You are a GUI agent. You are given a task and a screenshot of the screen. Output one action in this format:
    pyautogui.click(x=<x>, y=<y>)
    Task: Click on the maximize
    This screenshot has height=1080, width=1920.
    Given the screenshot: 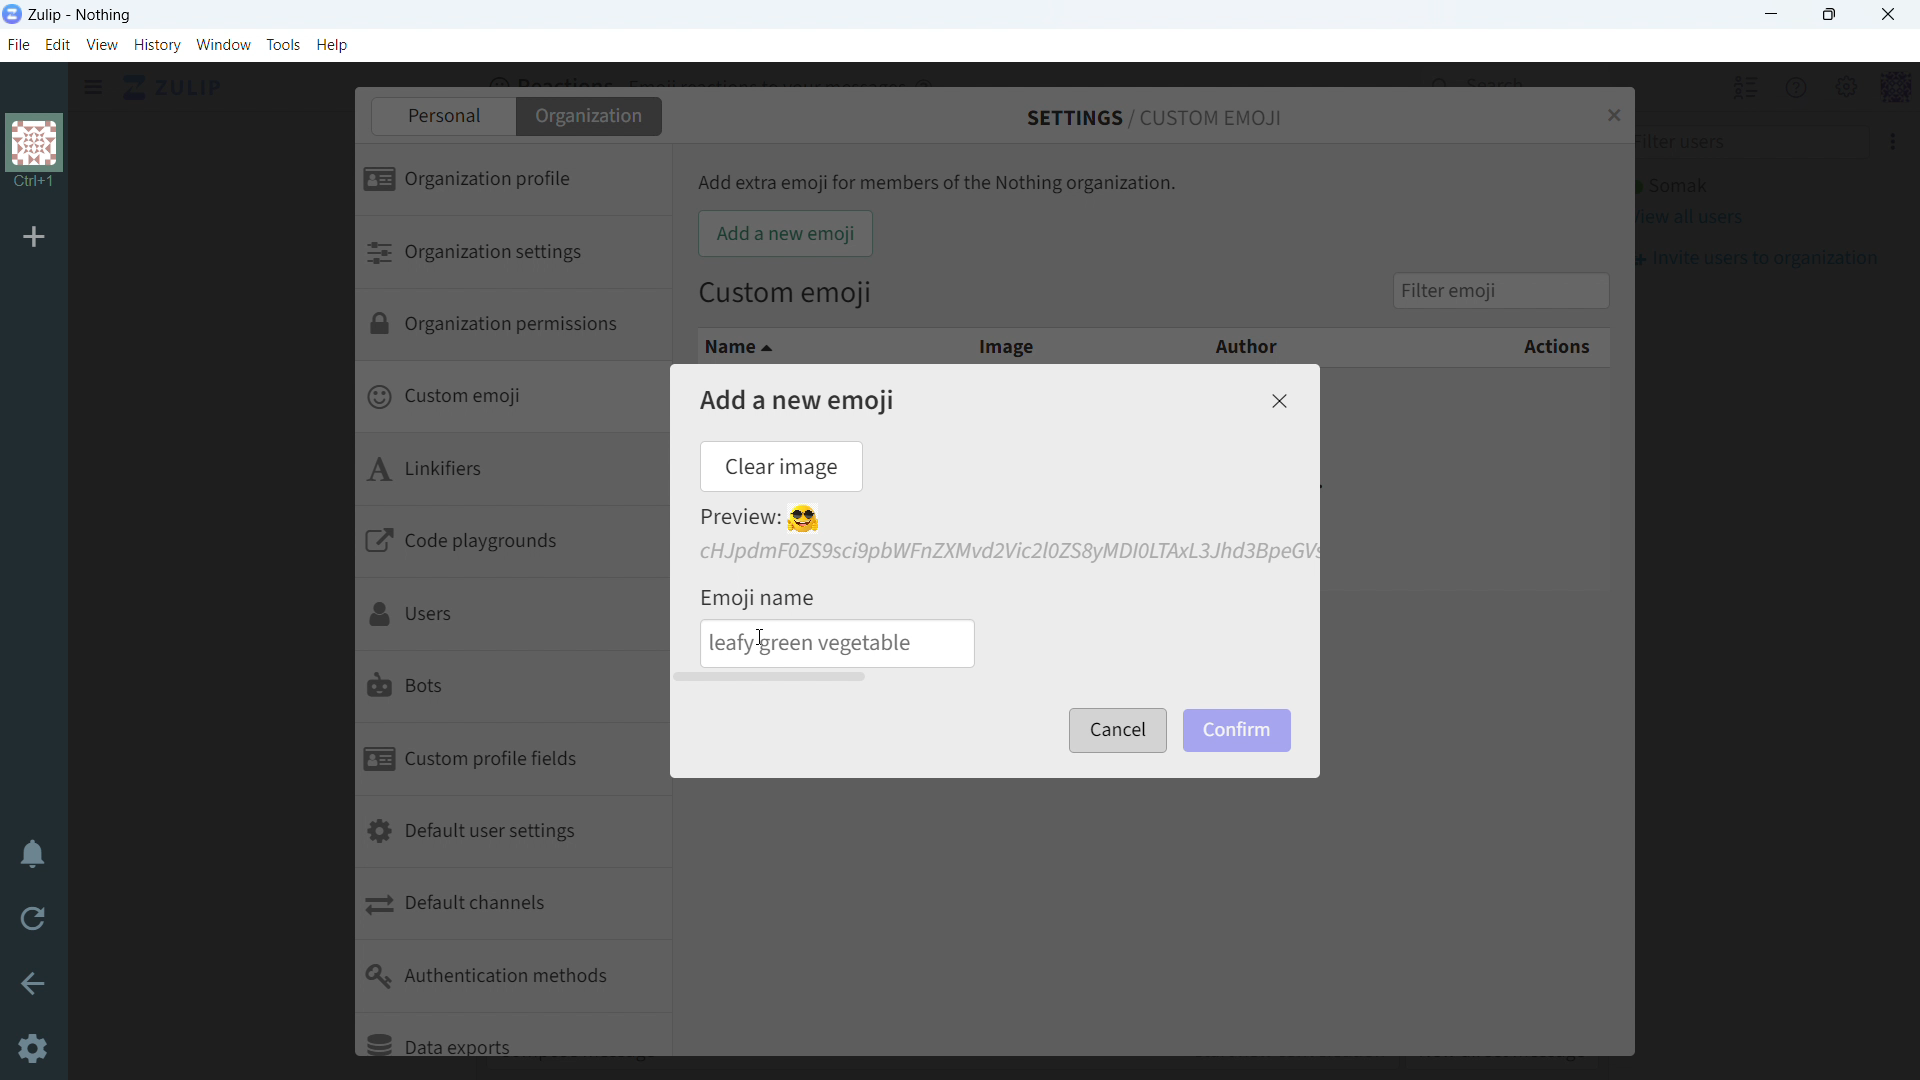 What is the action you would take?
    pyautogui.click(x=1830, y=15)
    